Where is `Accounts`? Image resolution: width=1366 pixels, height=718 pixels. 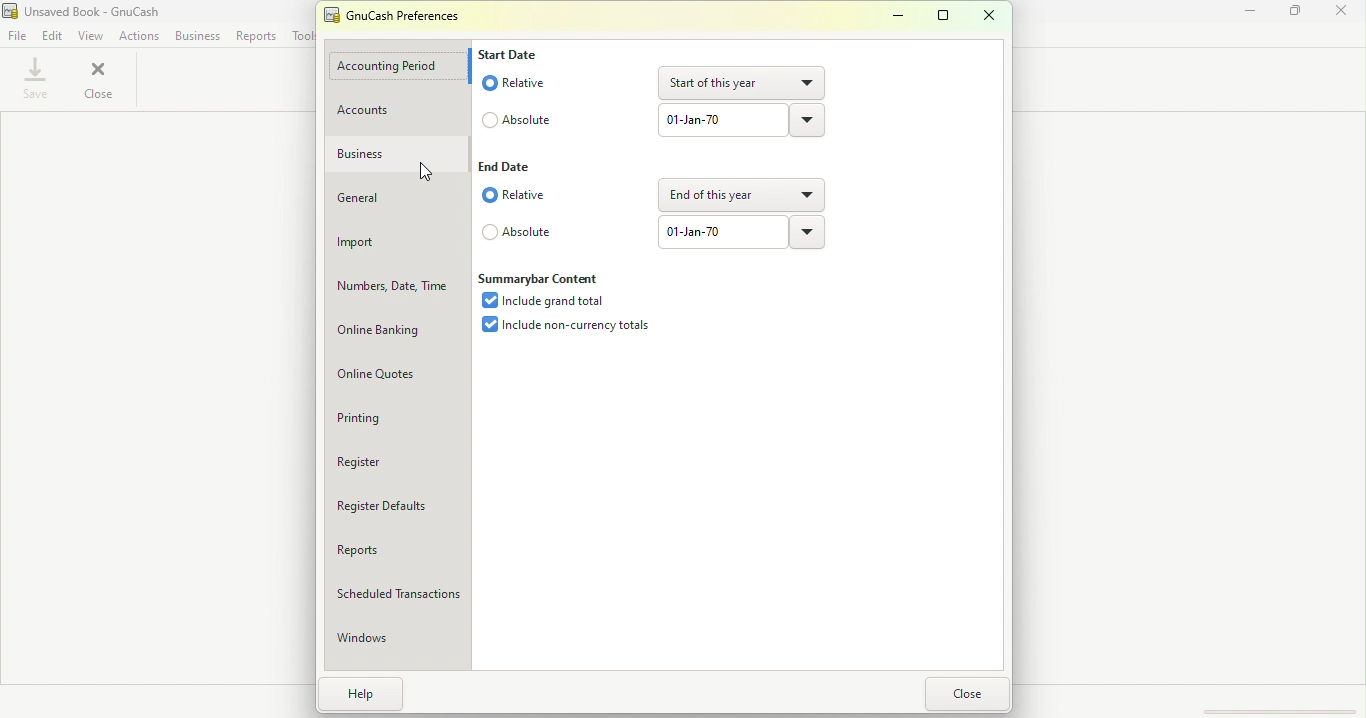 Accounts is located at coordinates (398, 112).